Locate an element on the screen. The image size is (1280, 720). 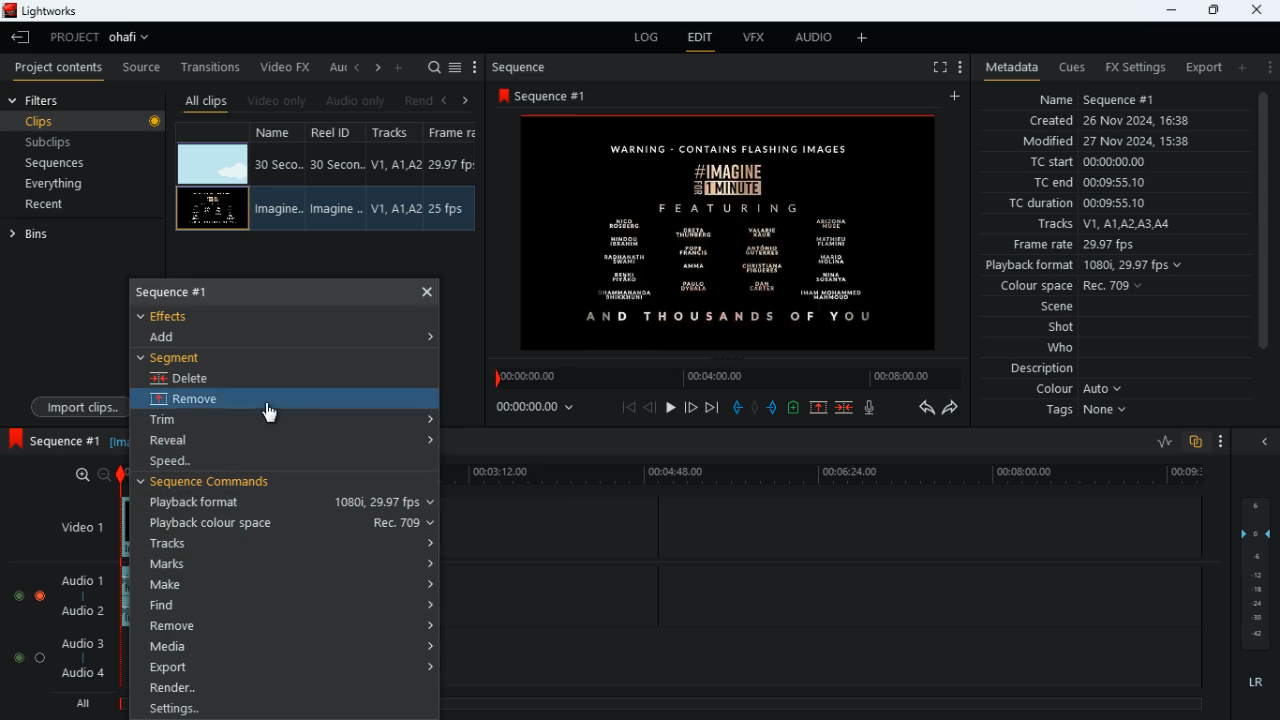
tags is located at coordinates (1078, 414).